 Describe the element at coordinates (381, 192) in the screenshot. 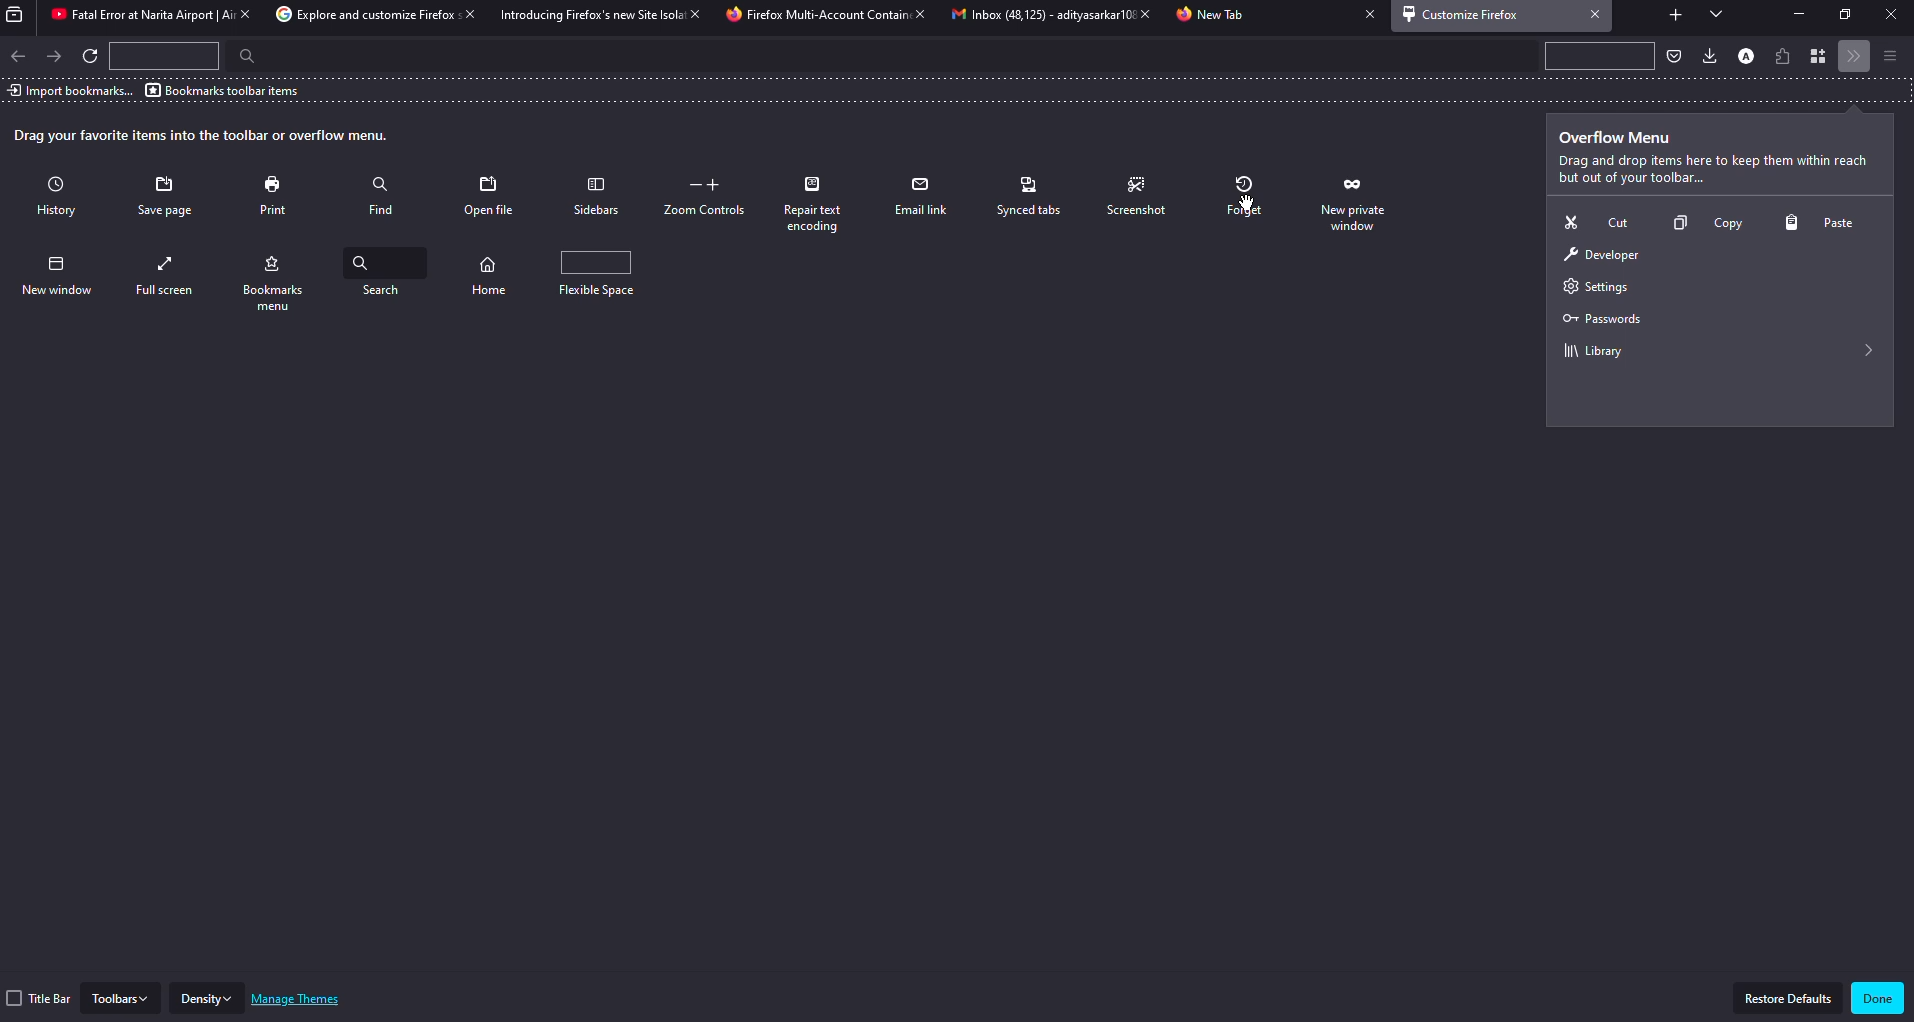

I see `find` at that location.